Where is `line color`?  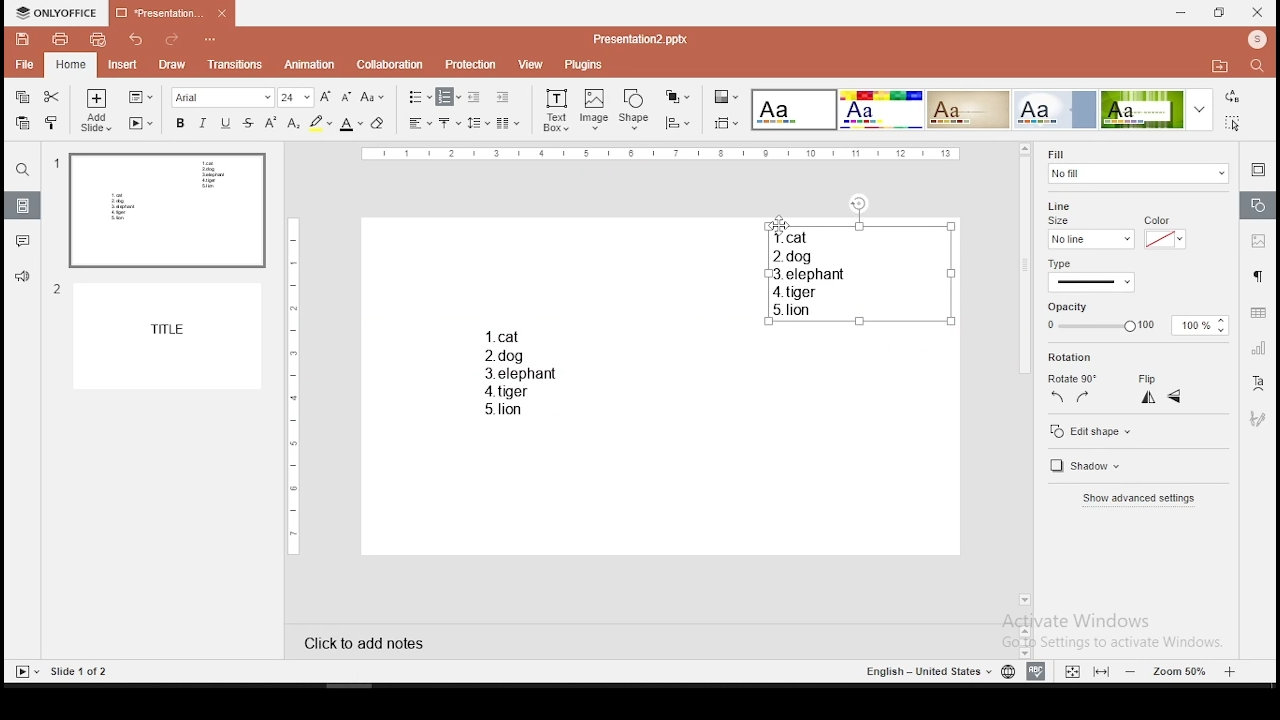
line color is located at coordinates (1164, 233).